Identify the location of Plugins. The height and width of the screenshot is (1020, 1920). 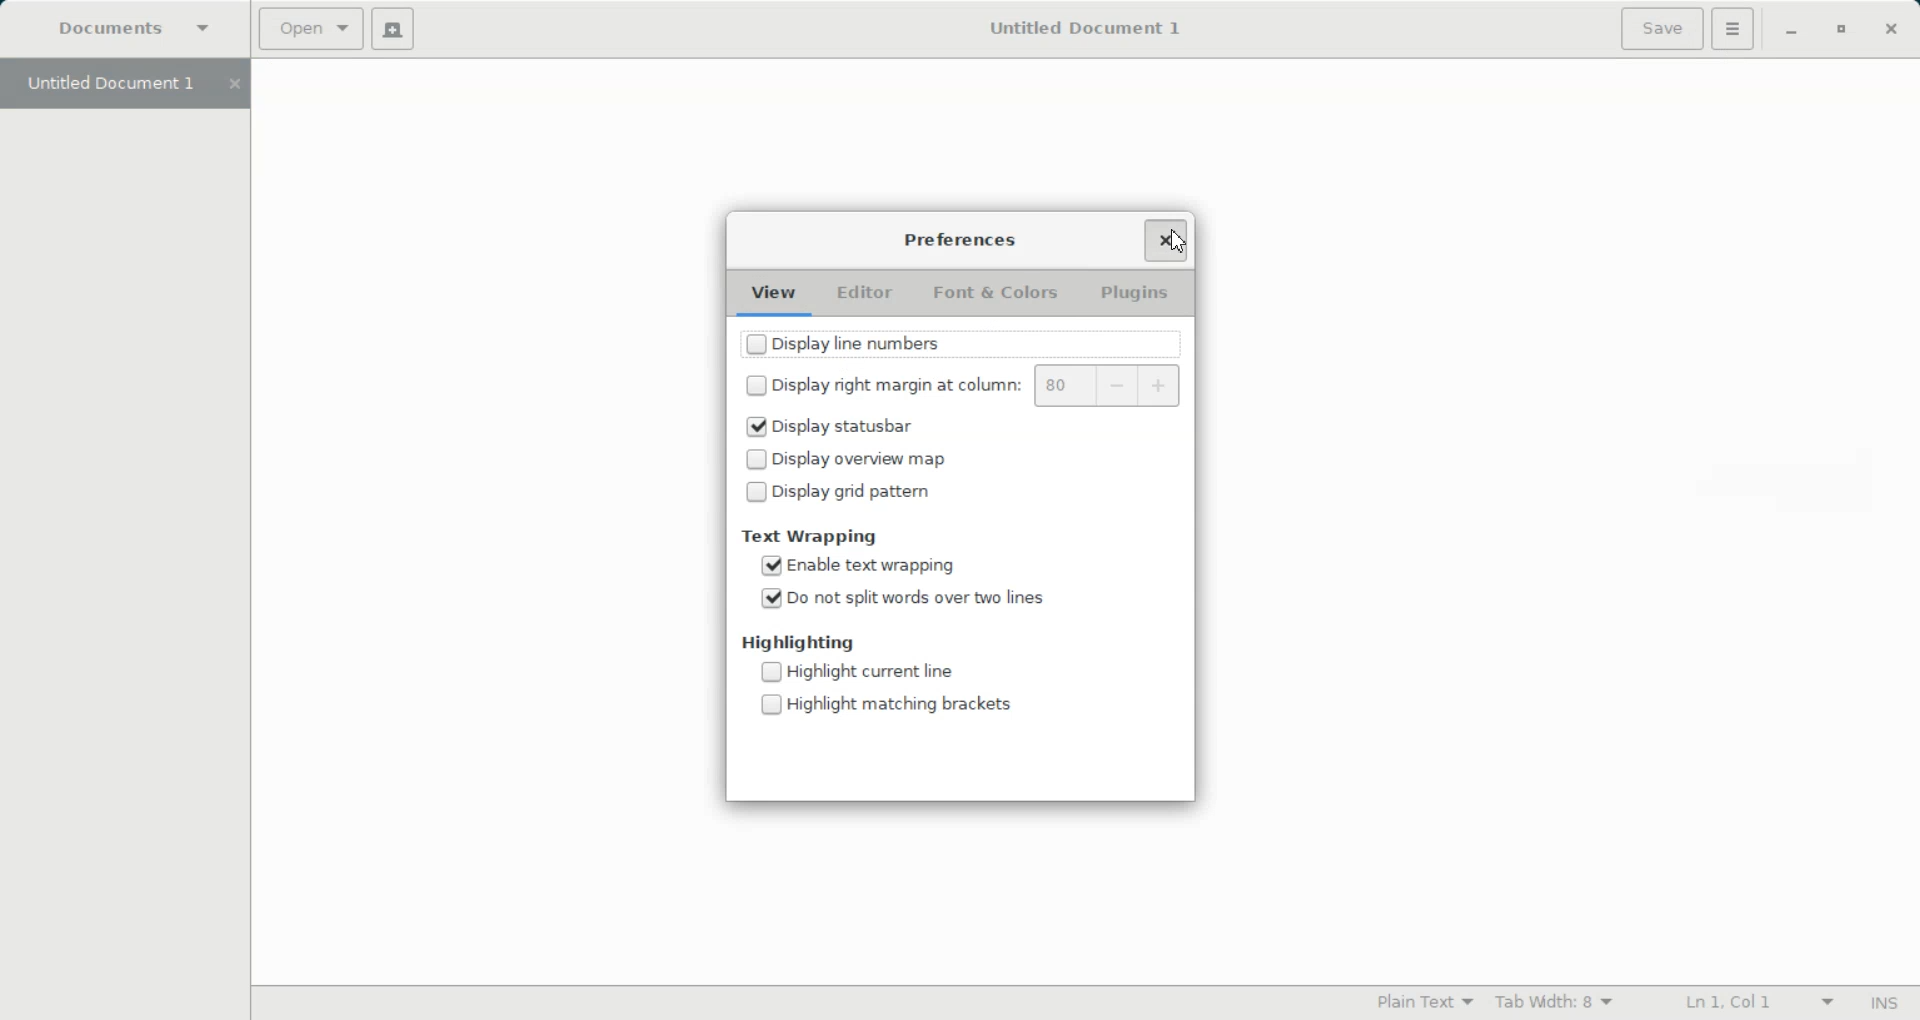
(1136, 294).